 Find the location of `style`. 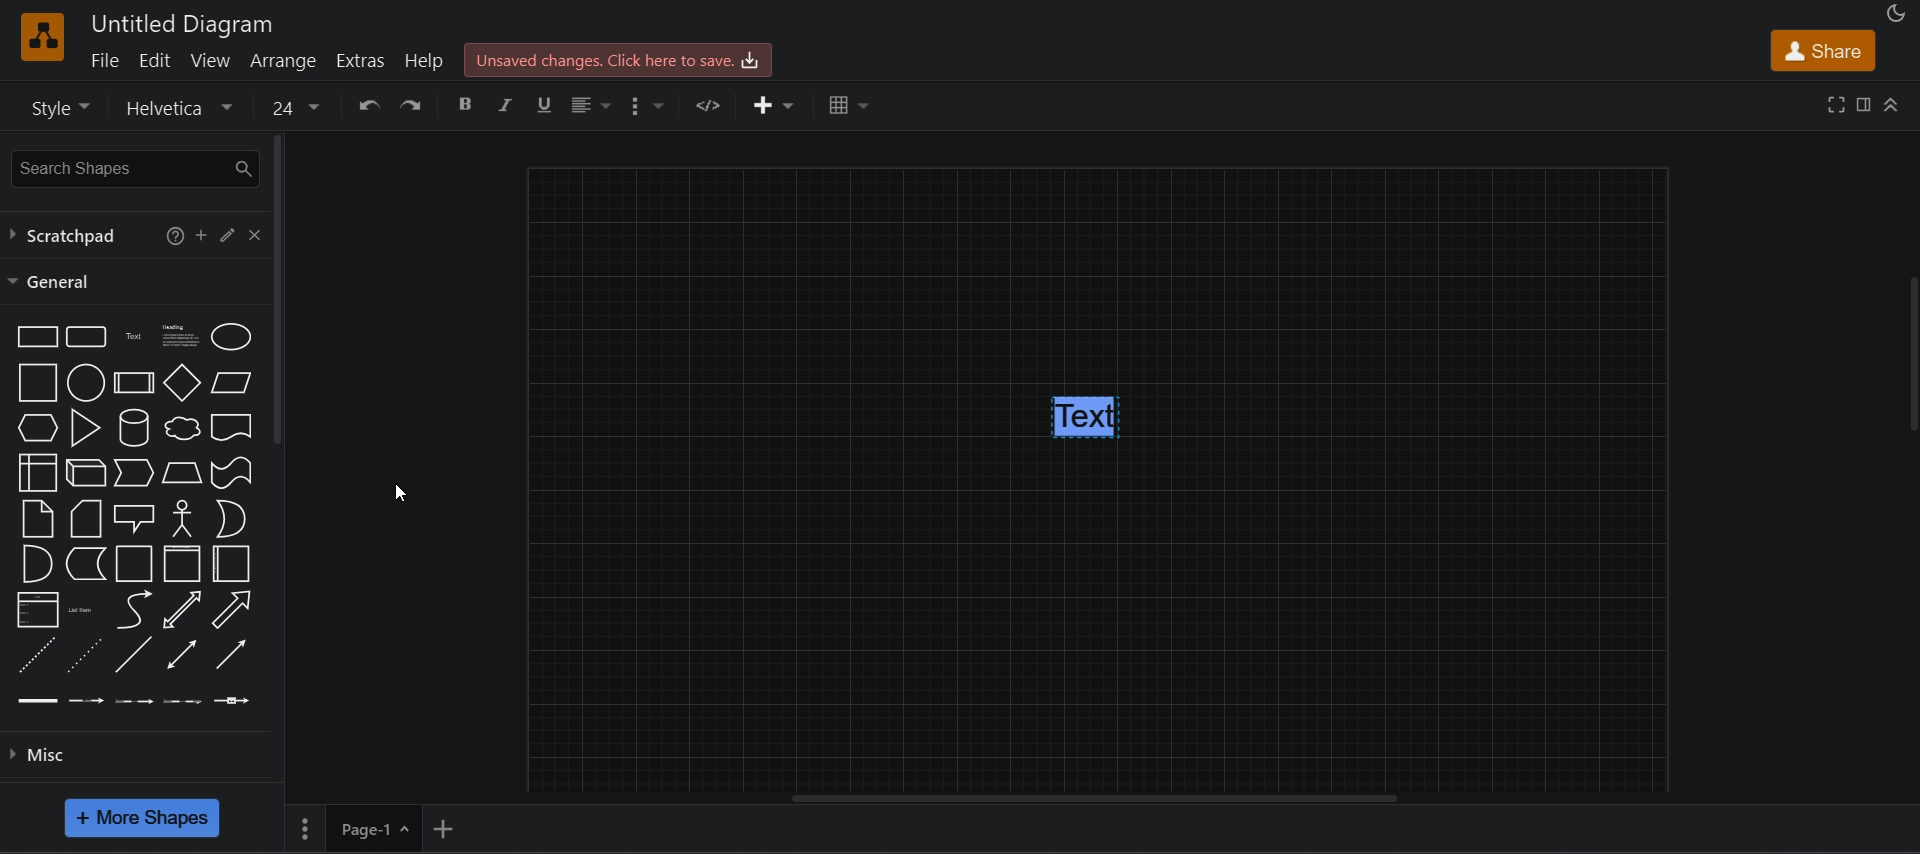

style is located at coordinates (58, 107).